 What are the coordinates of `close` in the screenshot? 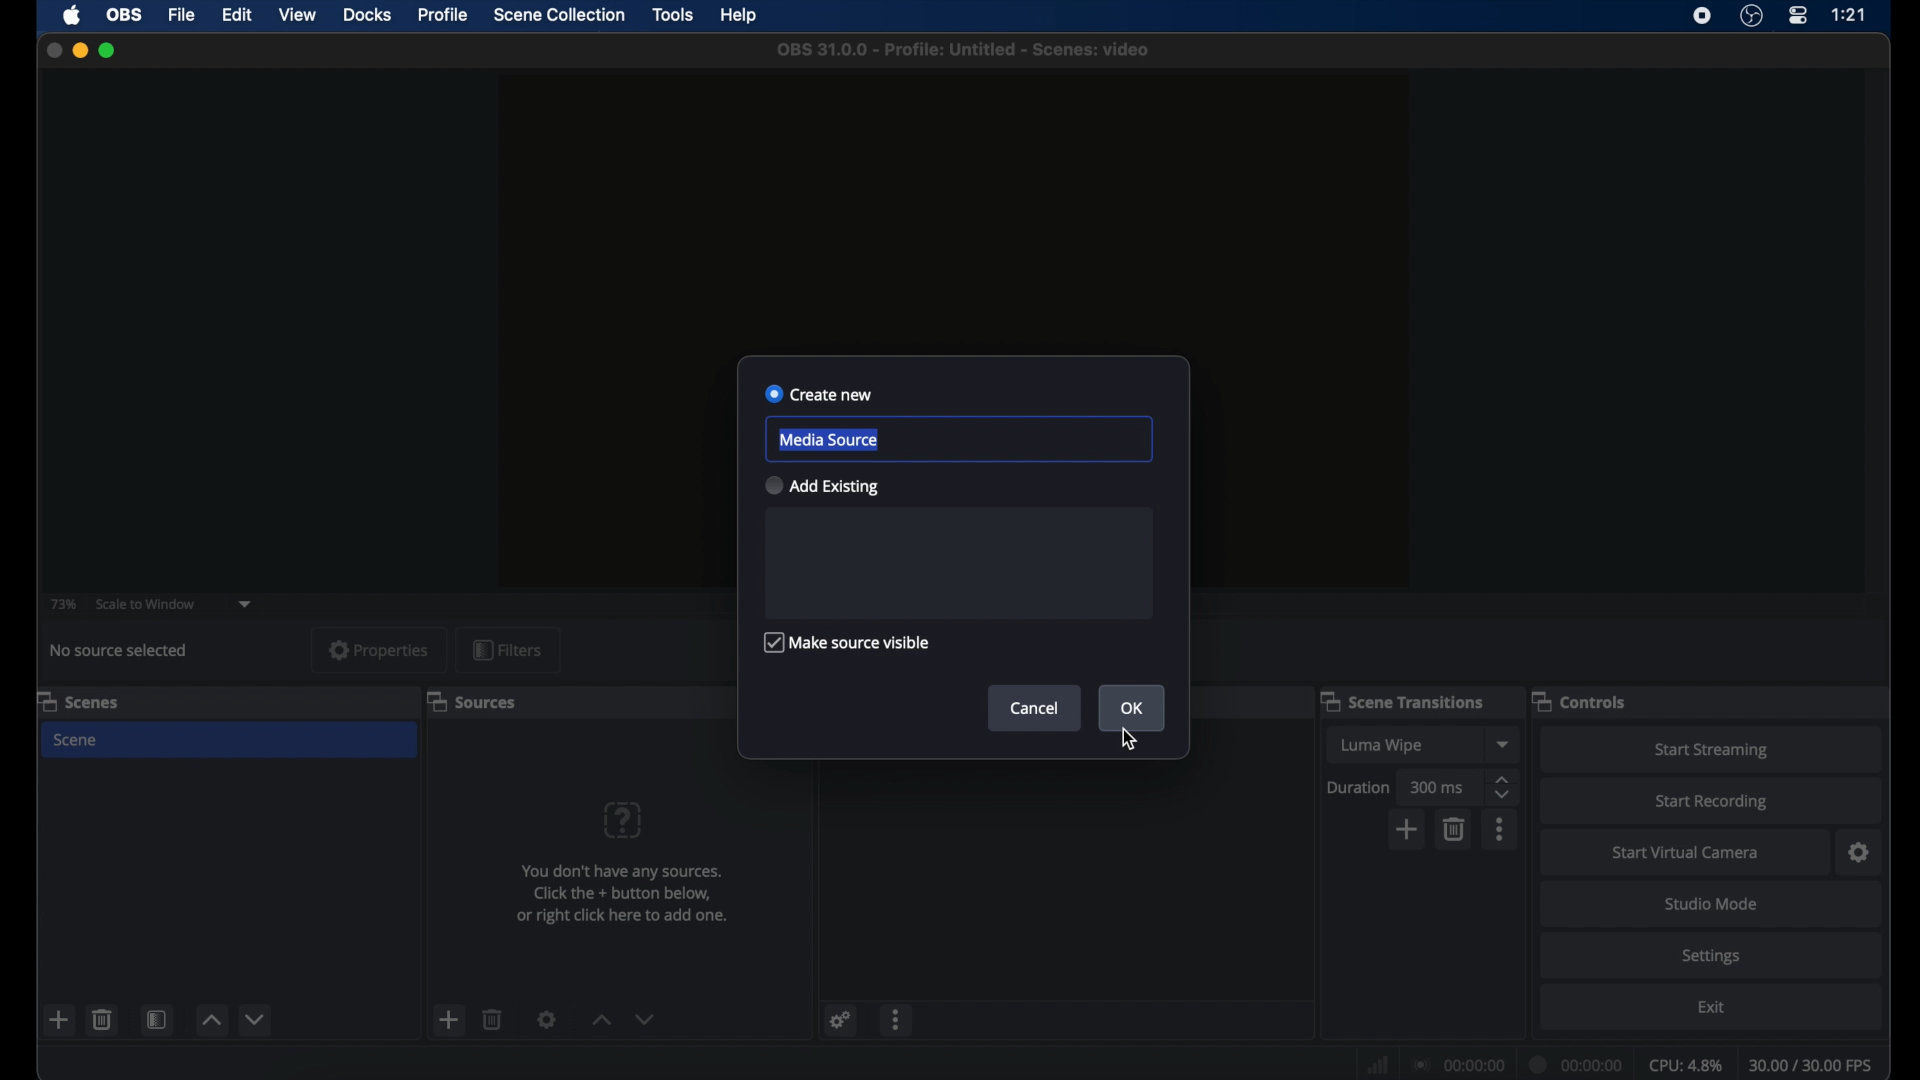 It's located at (53, 50).